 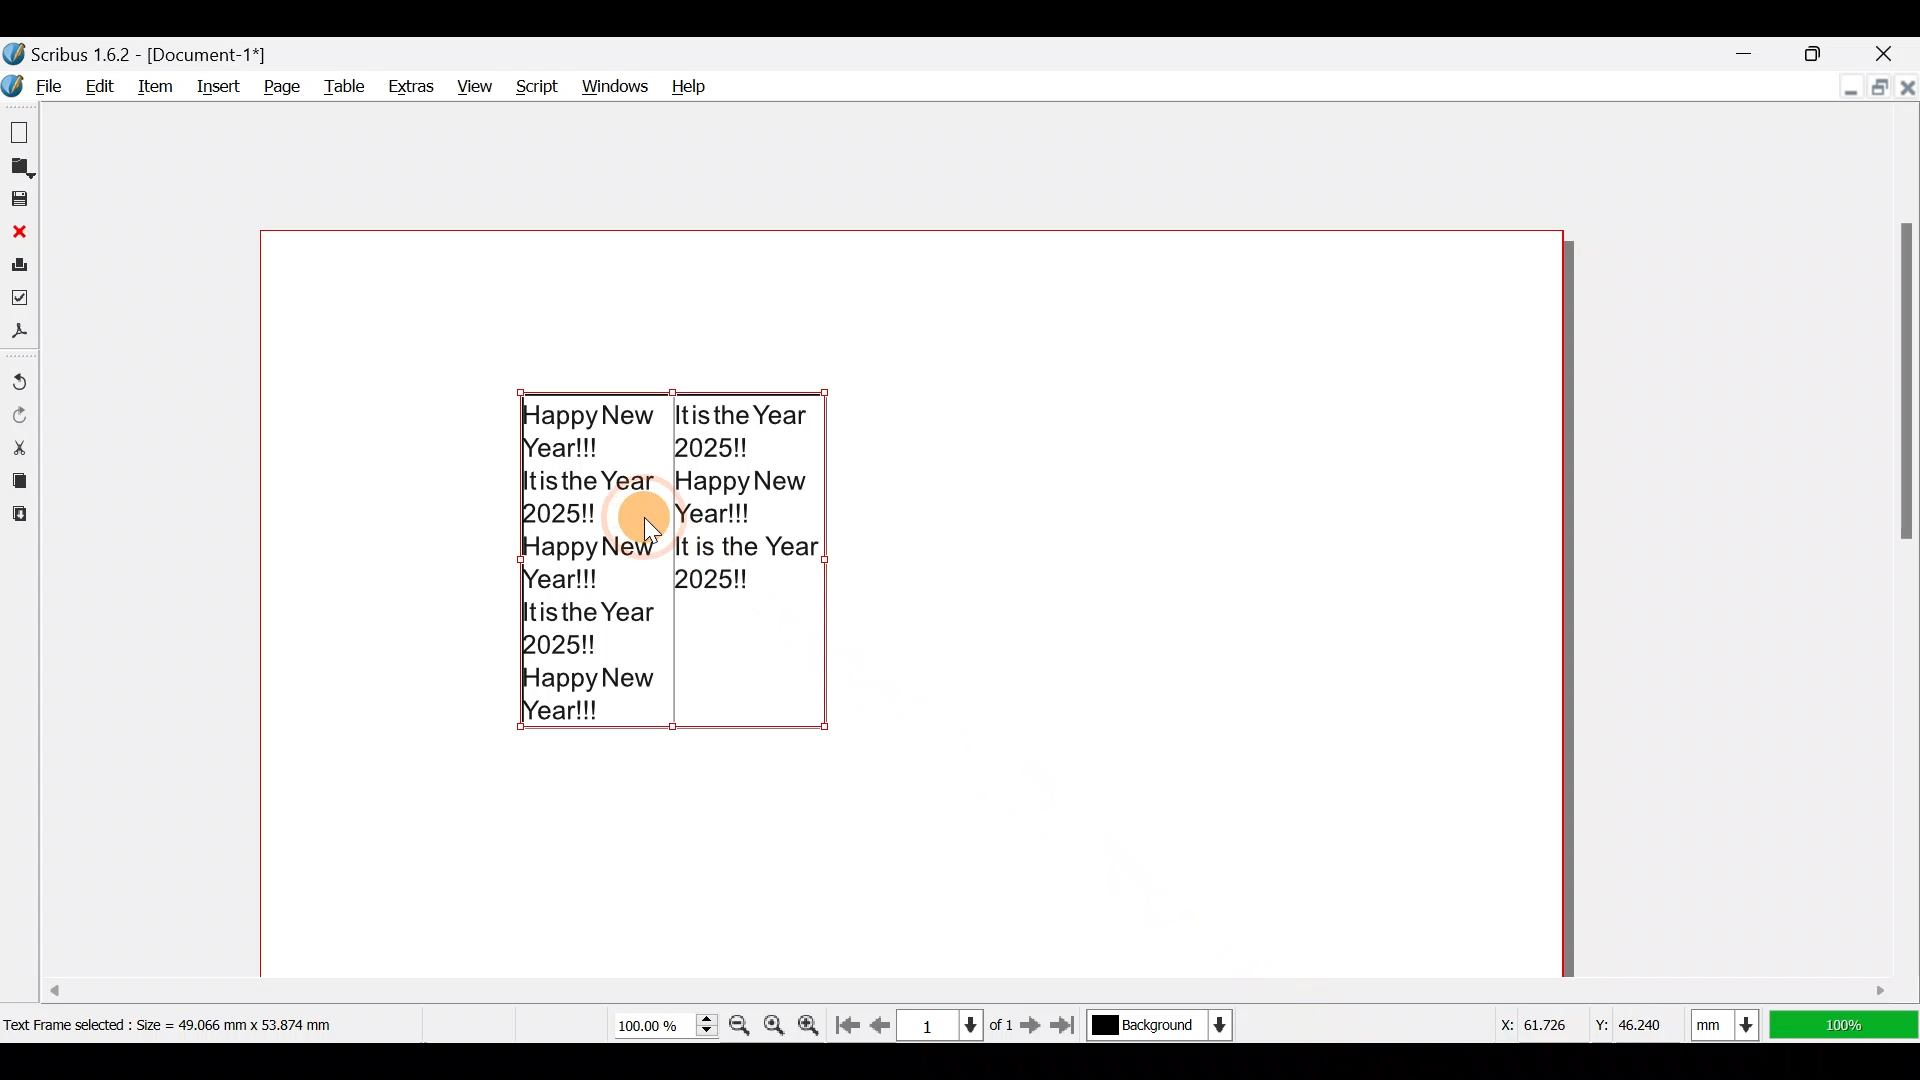 What do you see at coordinates (215, 86) in the screenshot?
I see `Insert` at bounding box center [215, 86].